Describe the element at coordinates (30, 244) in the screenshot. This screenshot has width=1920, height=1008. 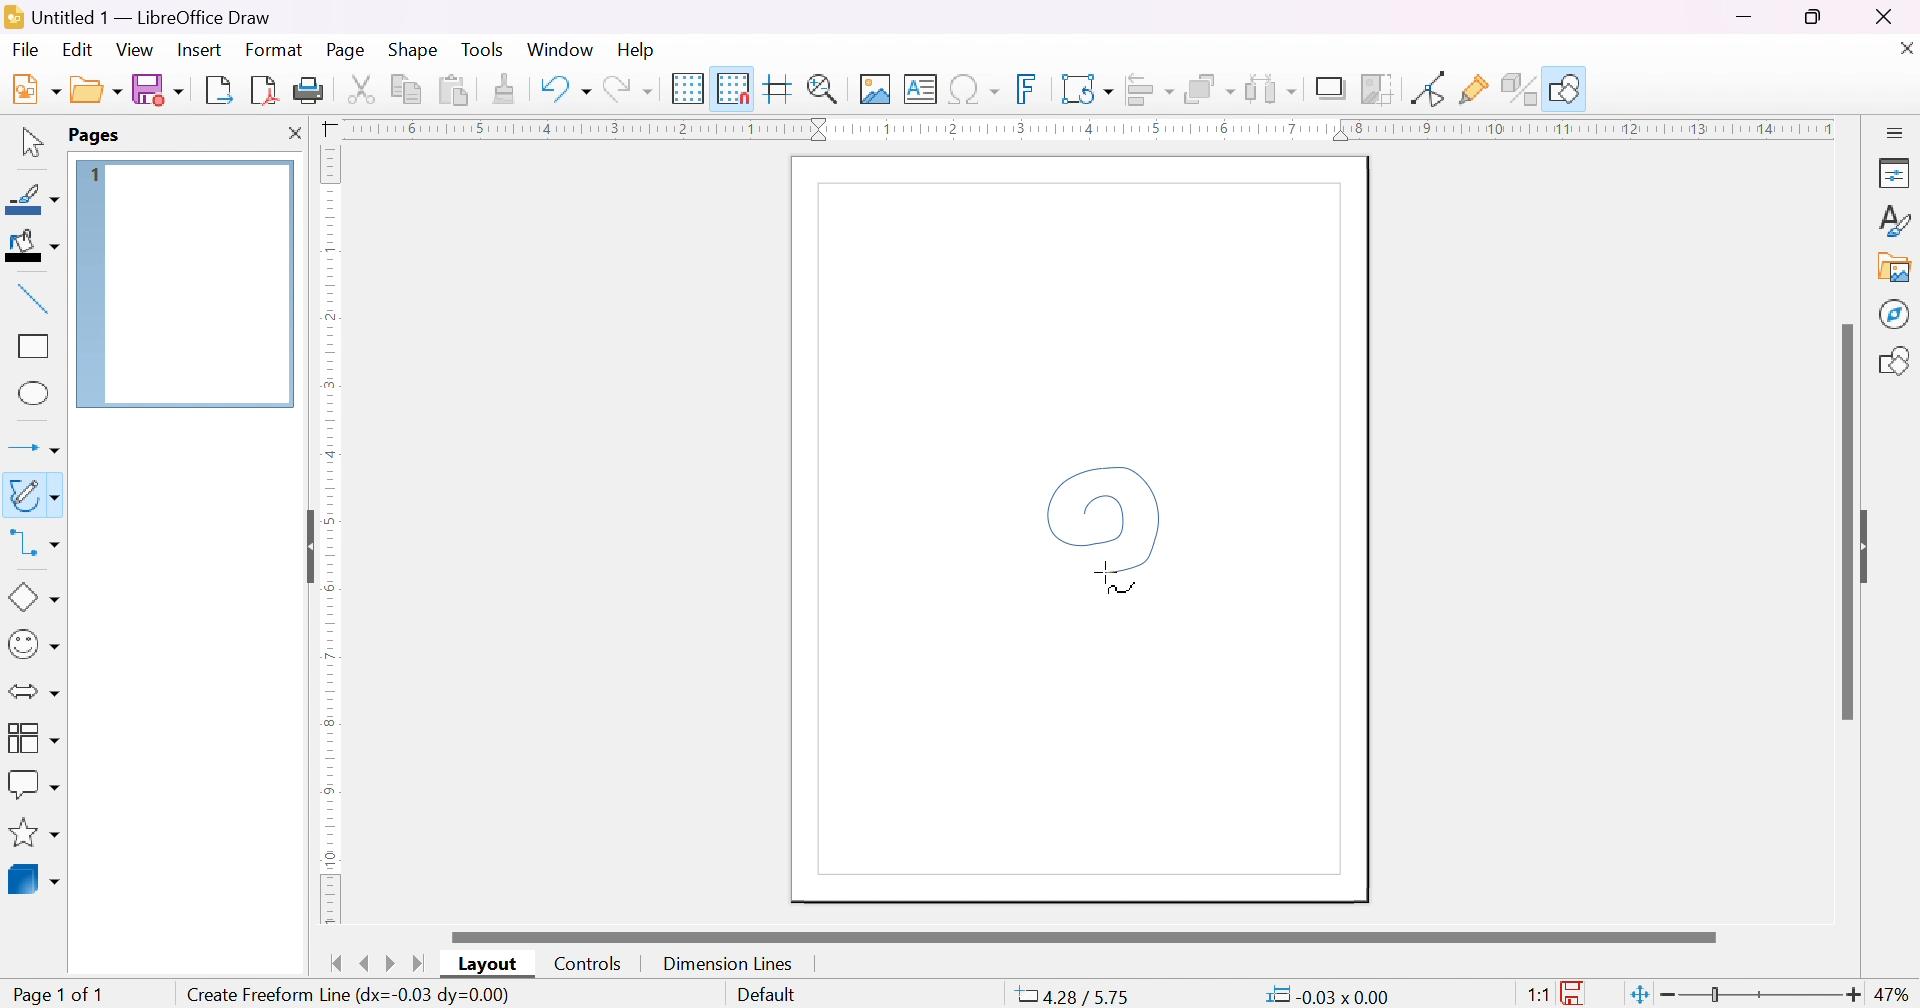
I see `fill color` at that location.